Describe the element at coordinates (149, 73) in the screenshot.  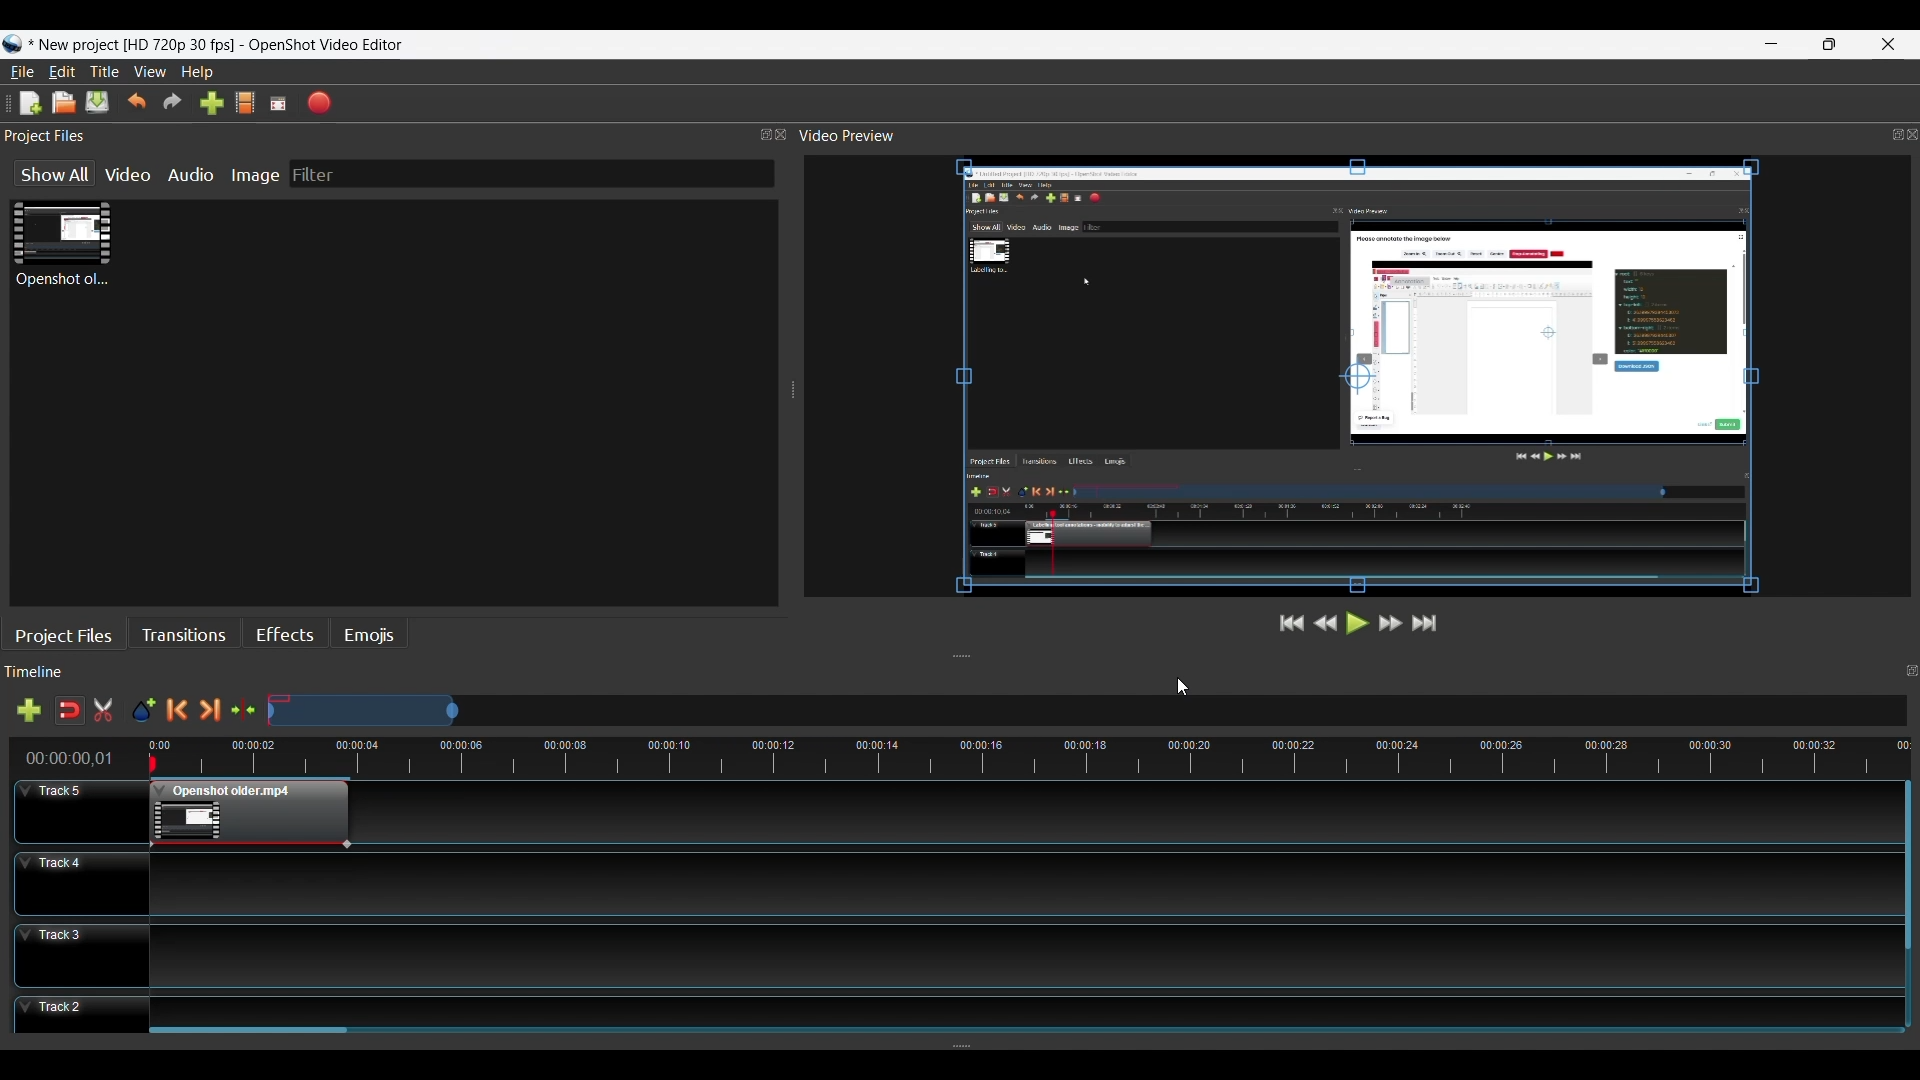
I see `View` at that location.